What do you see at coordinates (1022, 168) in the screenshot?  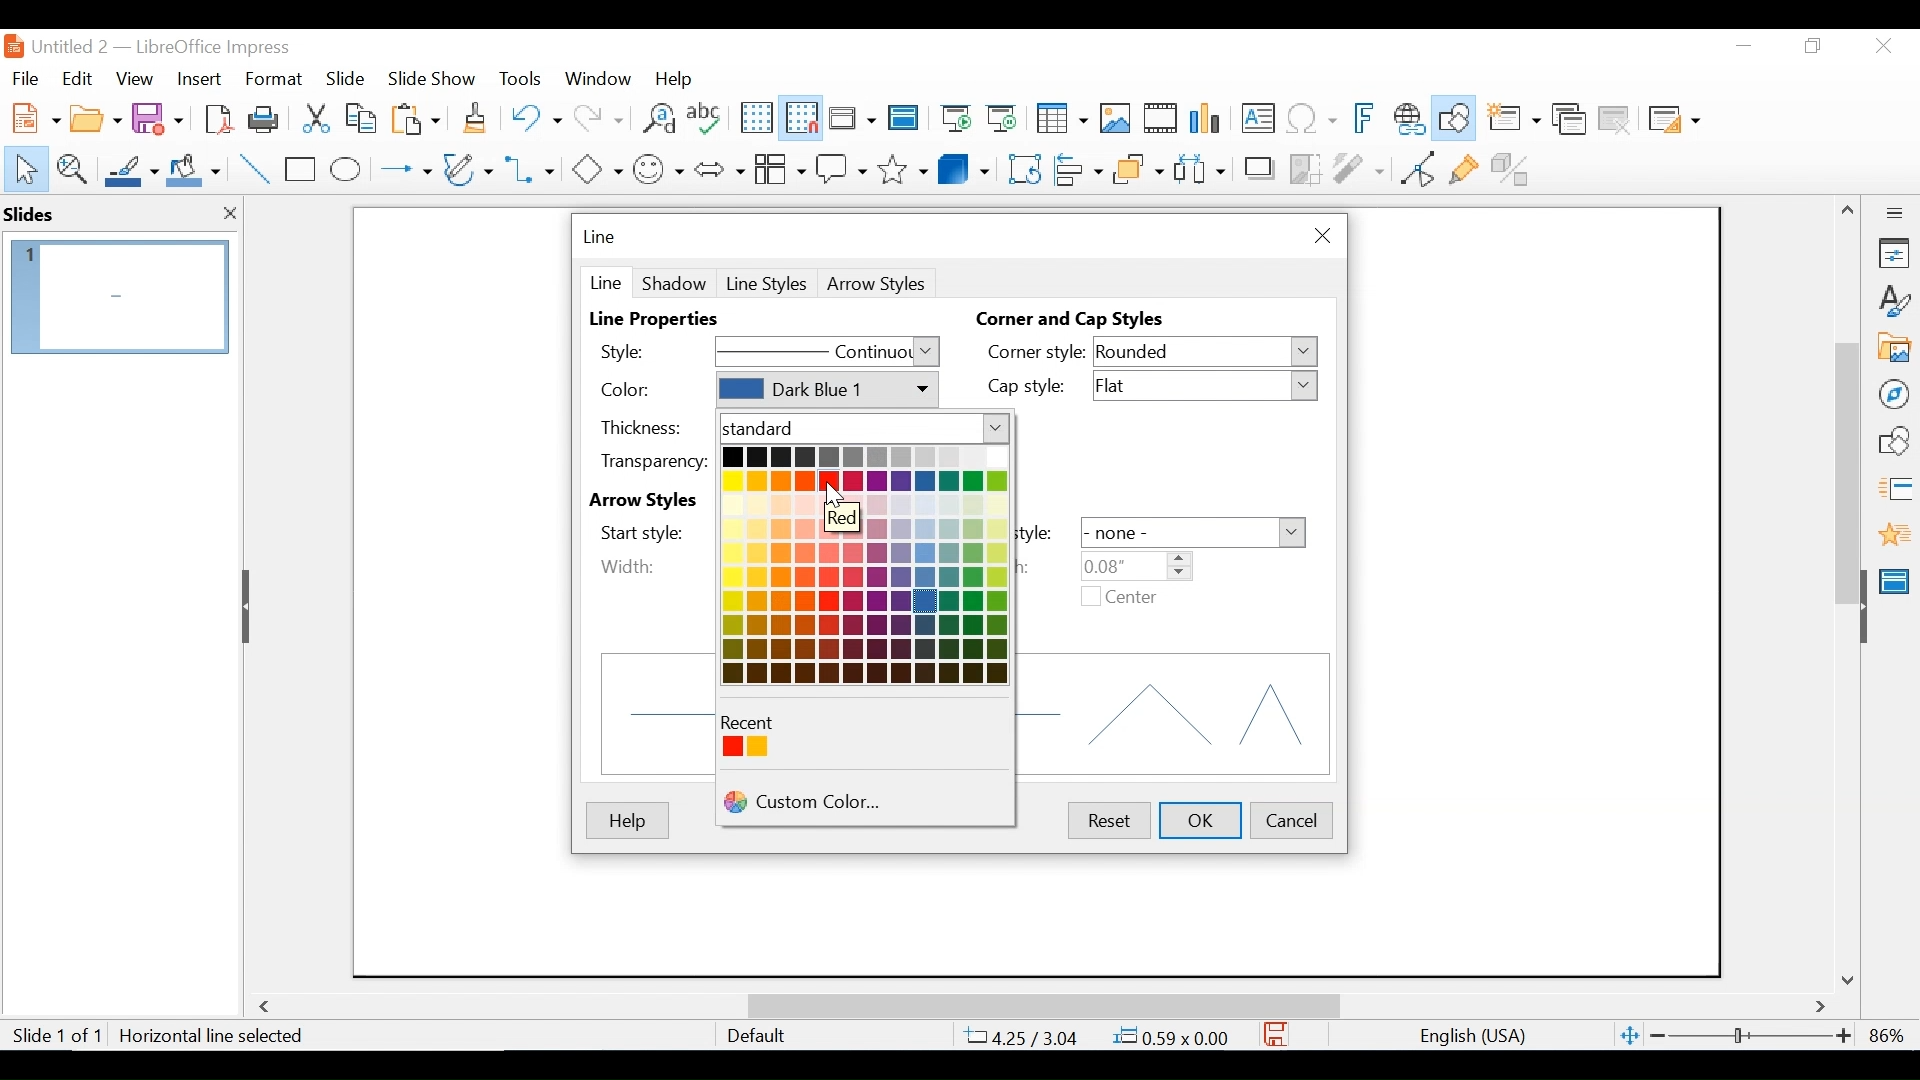 I see `Rotate` at bounding box center [1022, 168].